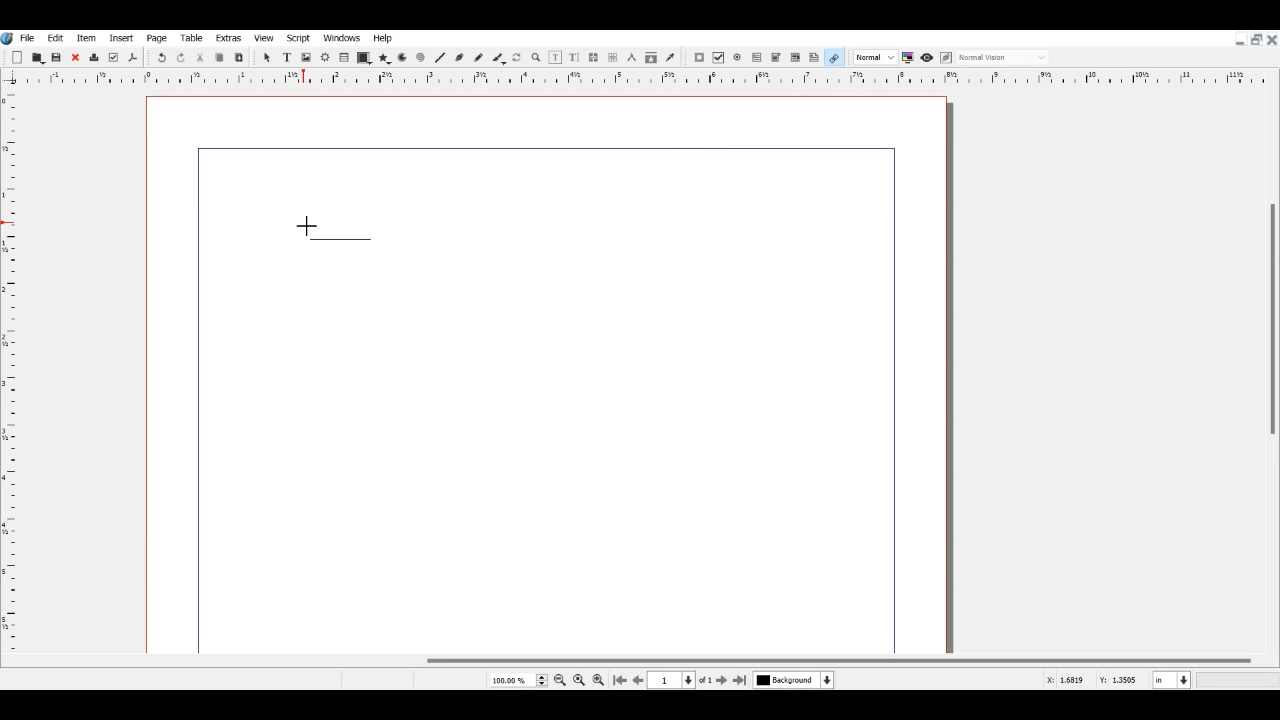  What do you see at coordinates (384, 58) in the screenshot?
I see `Polygon` at bounding box center [384, 58].